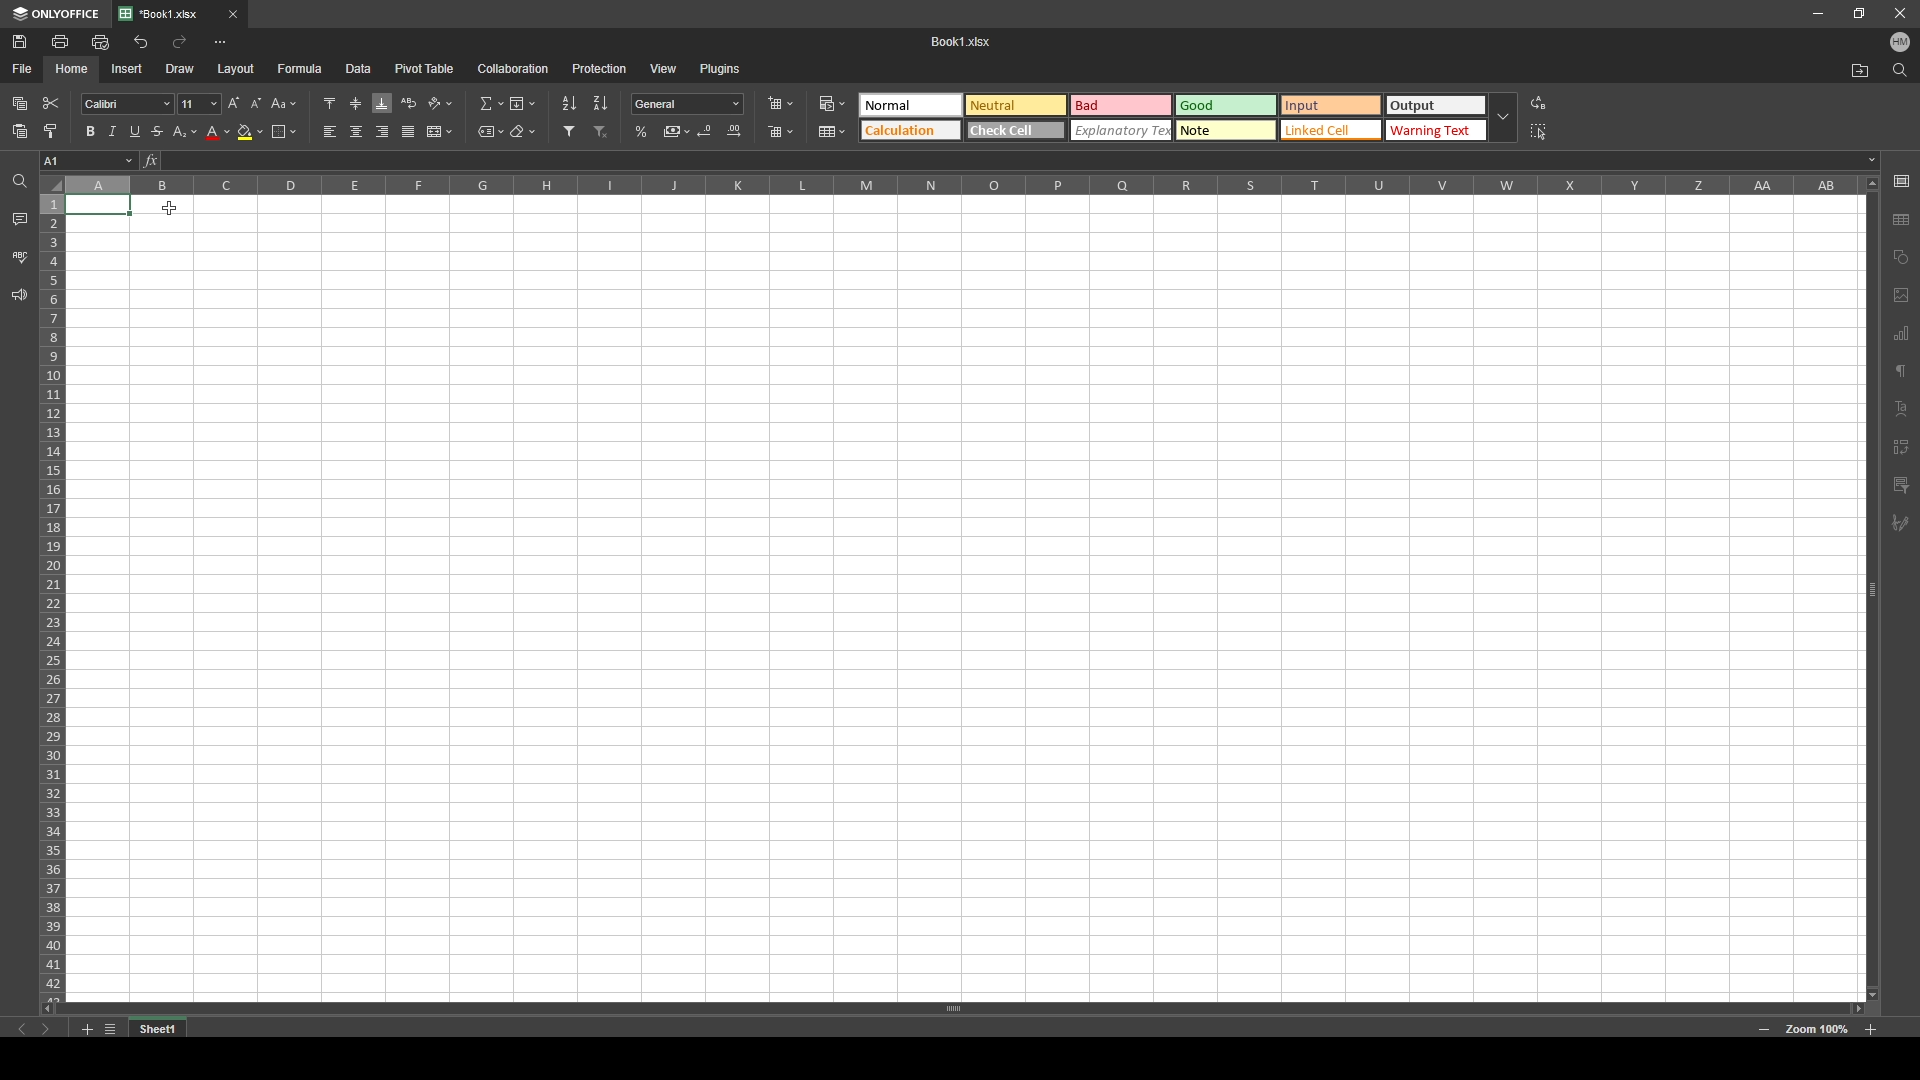 This screenshot has width=1920, height=1080. I want to click on italic, so click(112, 133).